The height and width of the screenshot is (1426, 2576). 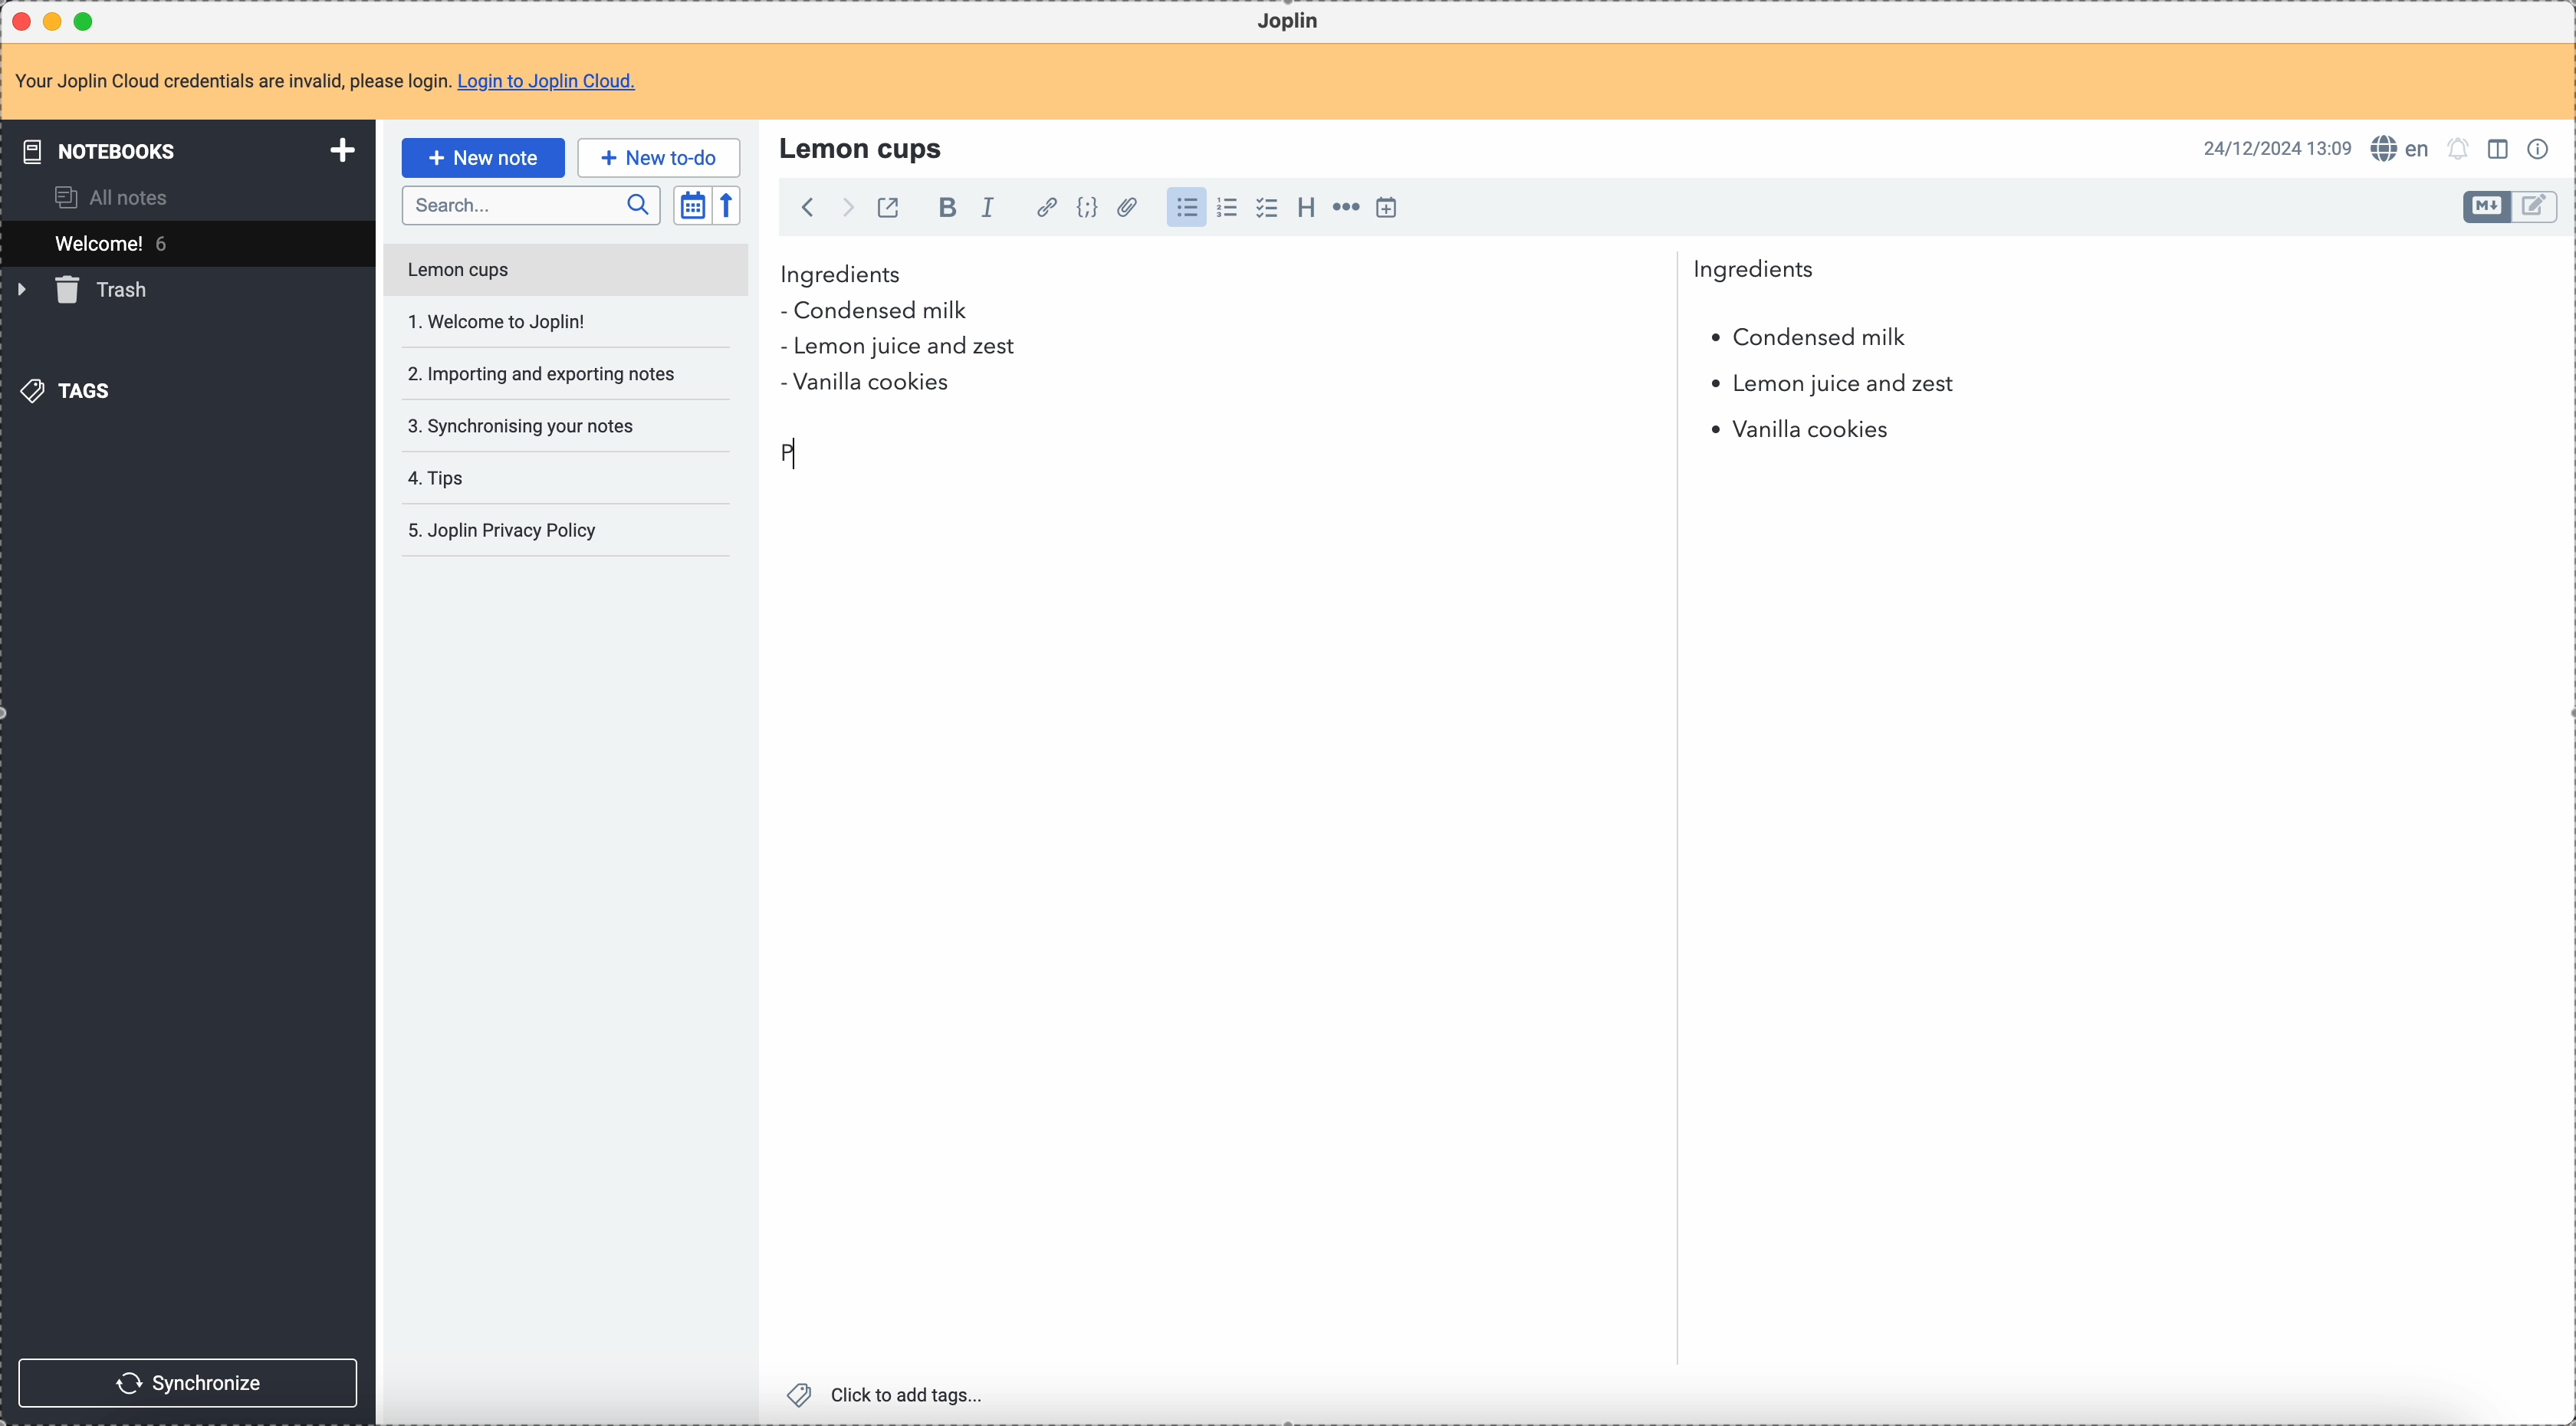 What do you see at coordinates (886, 211) in the screenshot?
I see `toggle external editing` at bounding box center [886, 211].